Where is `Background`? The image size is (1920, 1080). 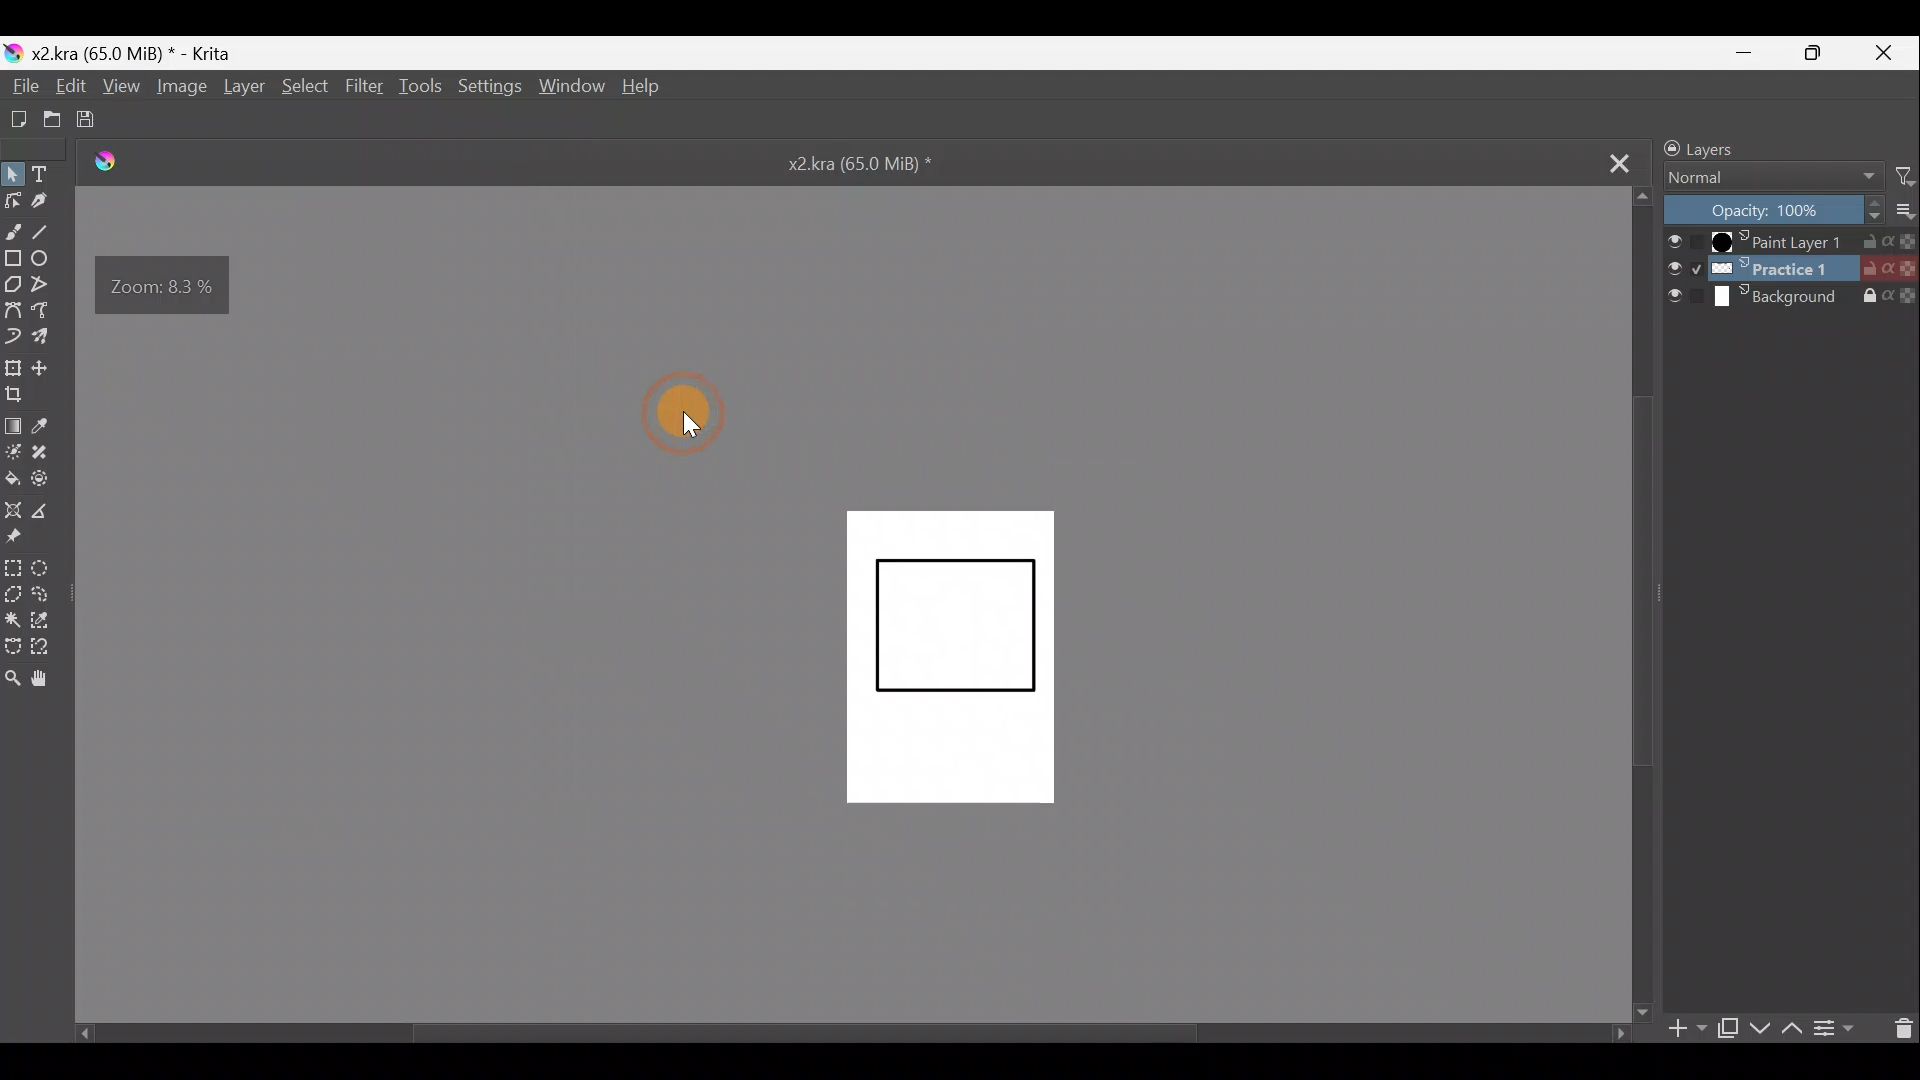
Background is located at coordinates (1792, 297).